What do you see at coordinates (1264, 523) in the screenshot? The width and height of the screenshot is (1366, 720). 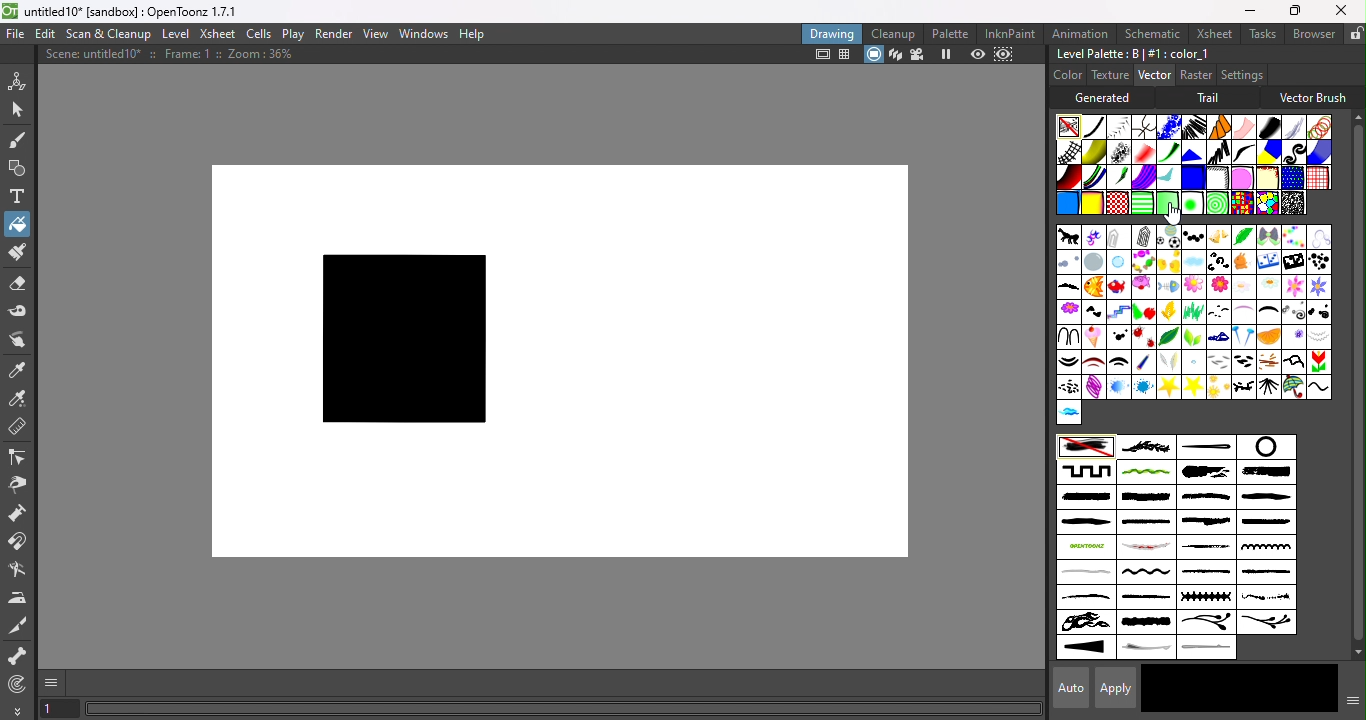 I see `medium_brush4` at bounding box center [1264, 523].